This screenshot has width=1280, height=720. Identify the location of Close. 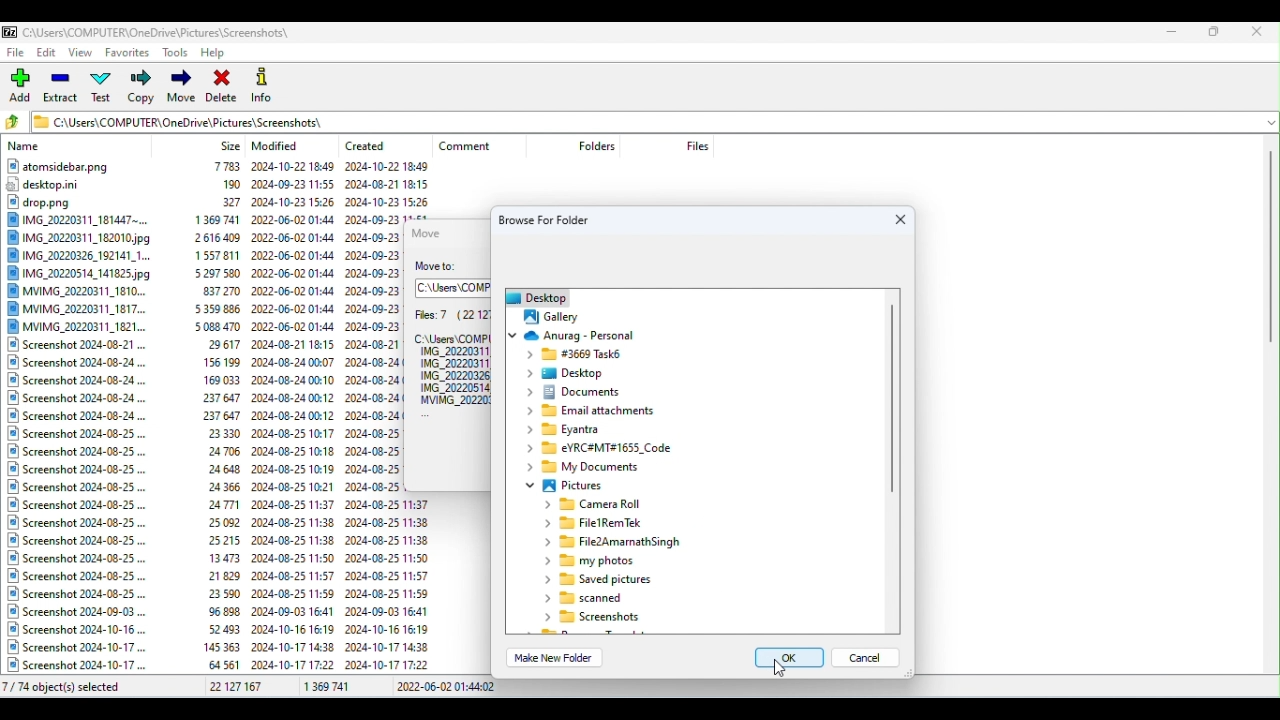
(1259, 31).